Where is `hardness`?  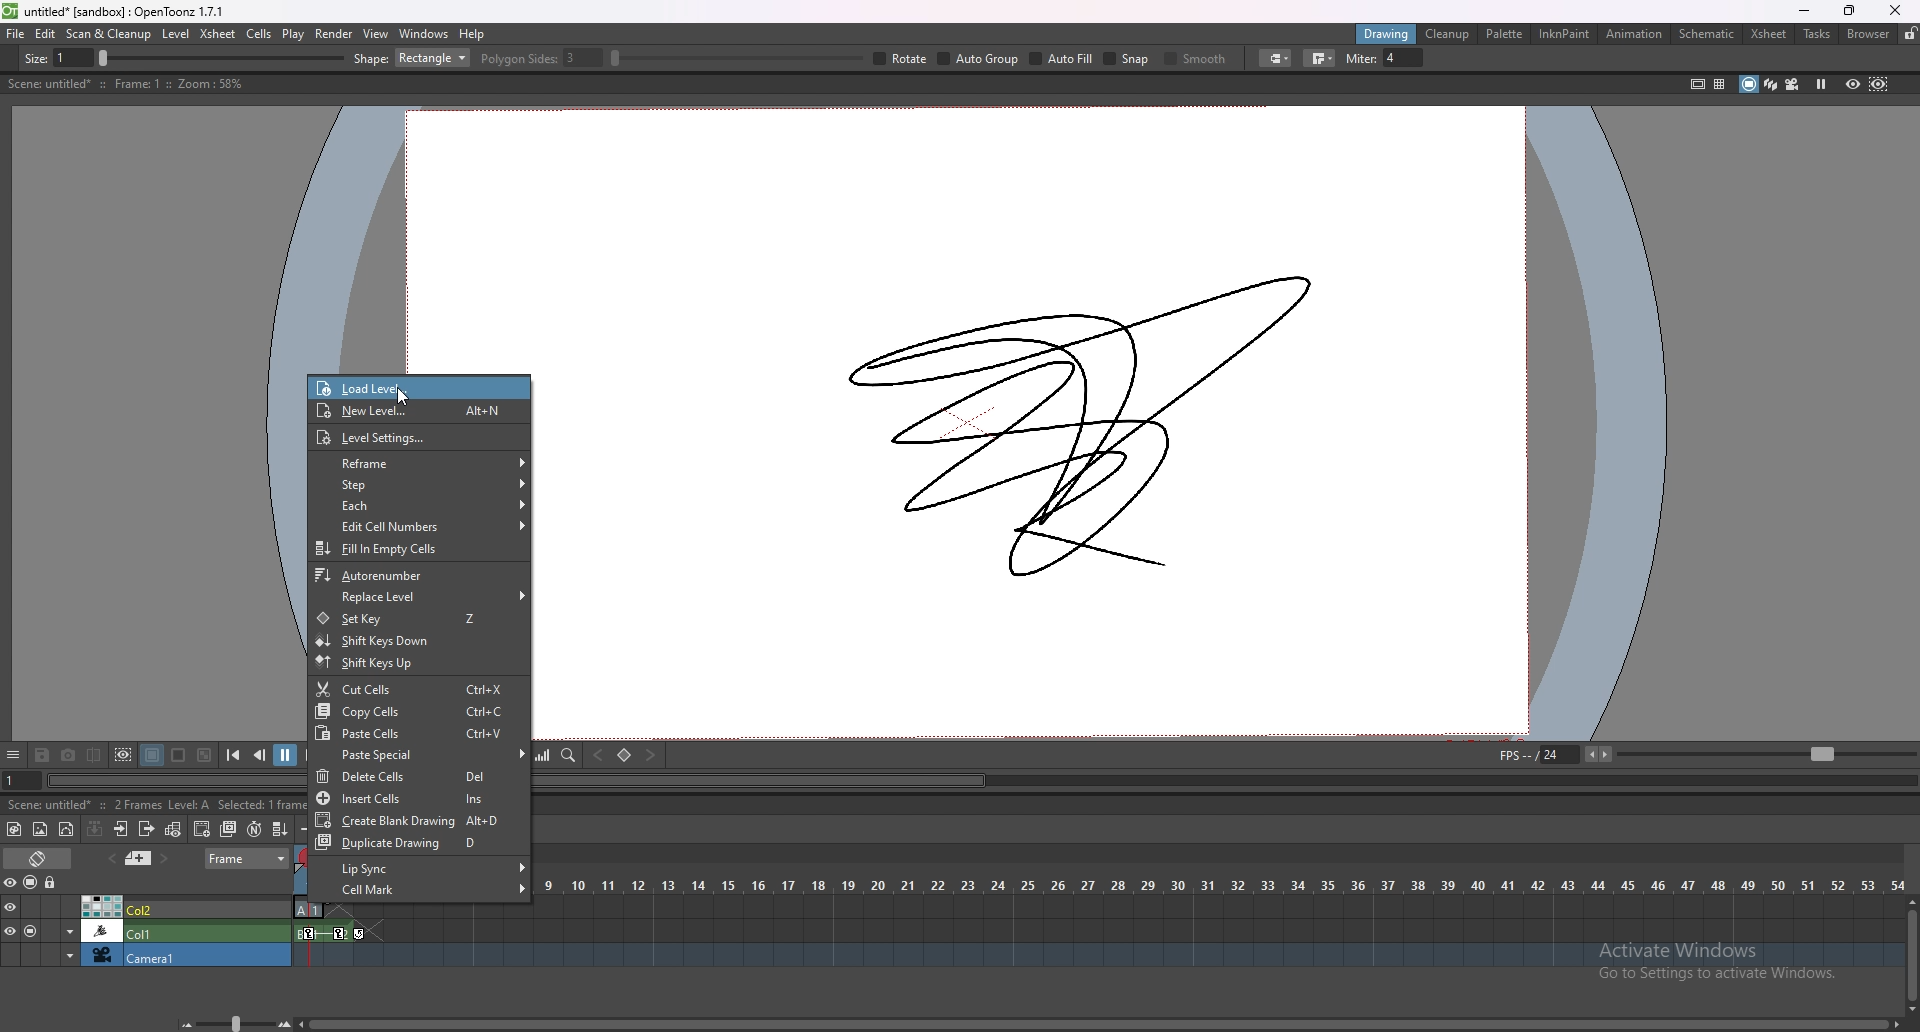
hardness is located at coordinates (569, 58).